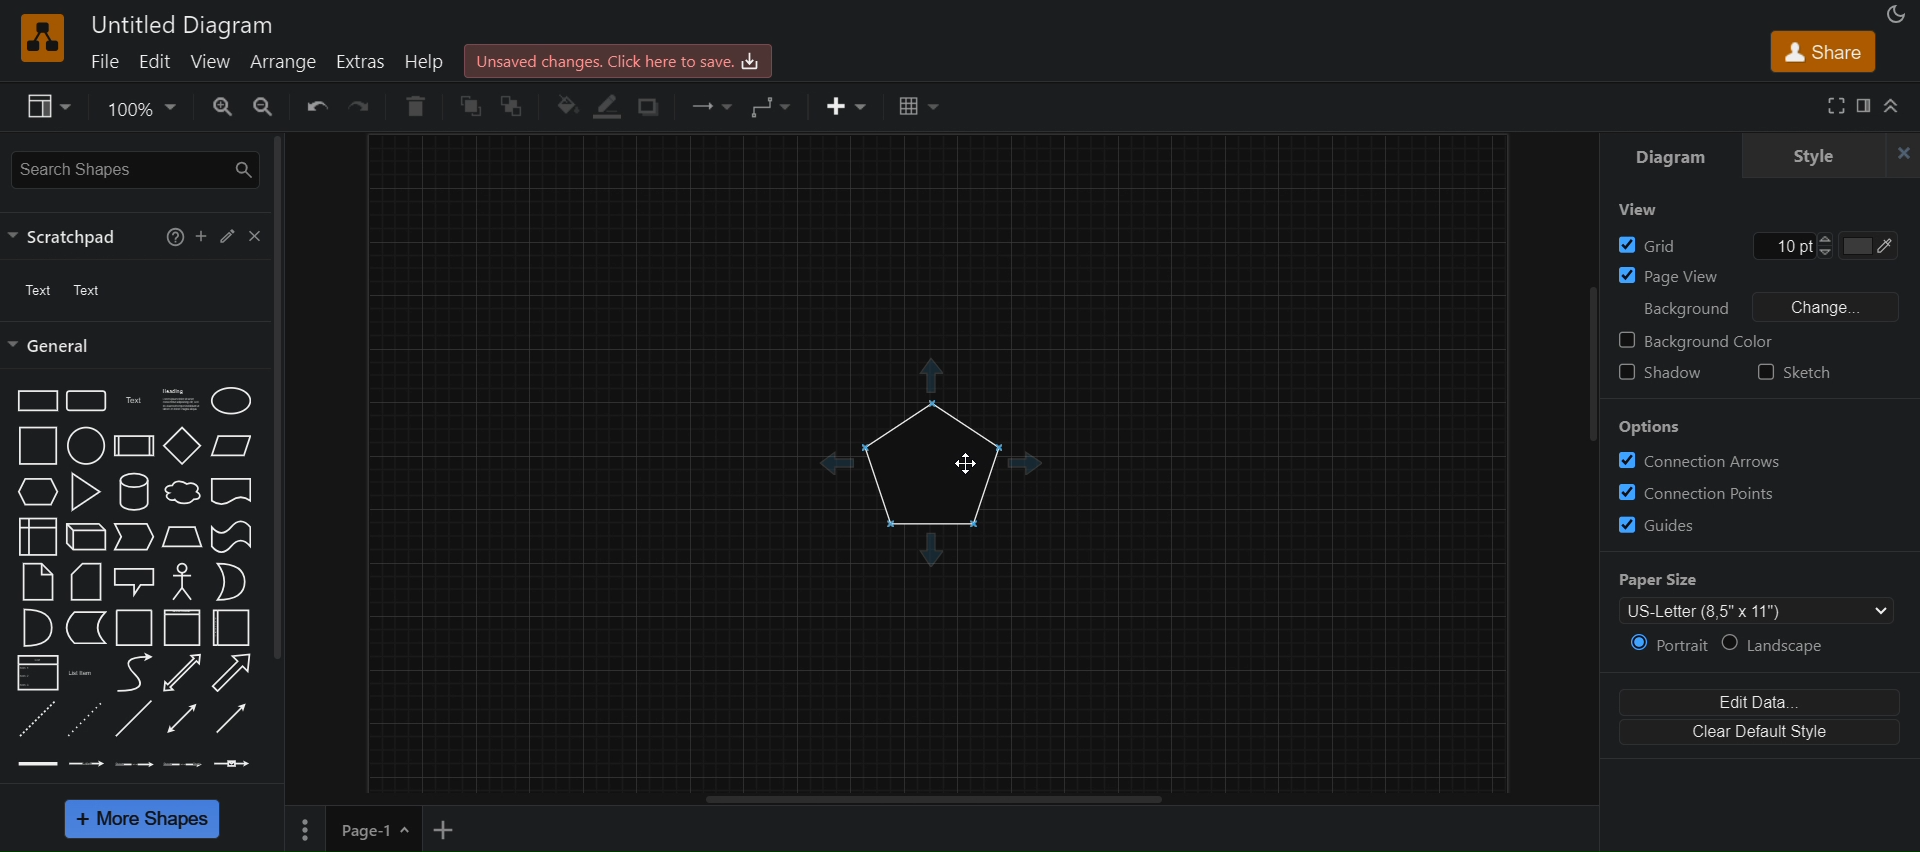 This screenshot has width=1920, height=852. Describe the element at coordinates (231, 673) in the screenshot. I see `Arrow` at that location.